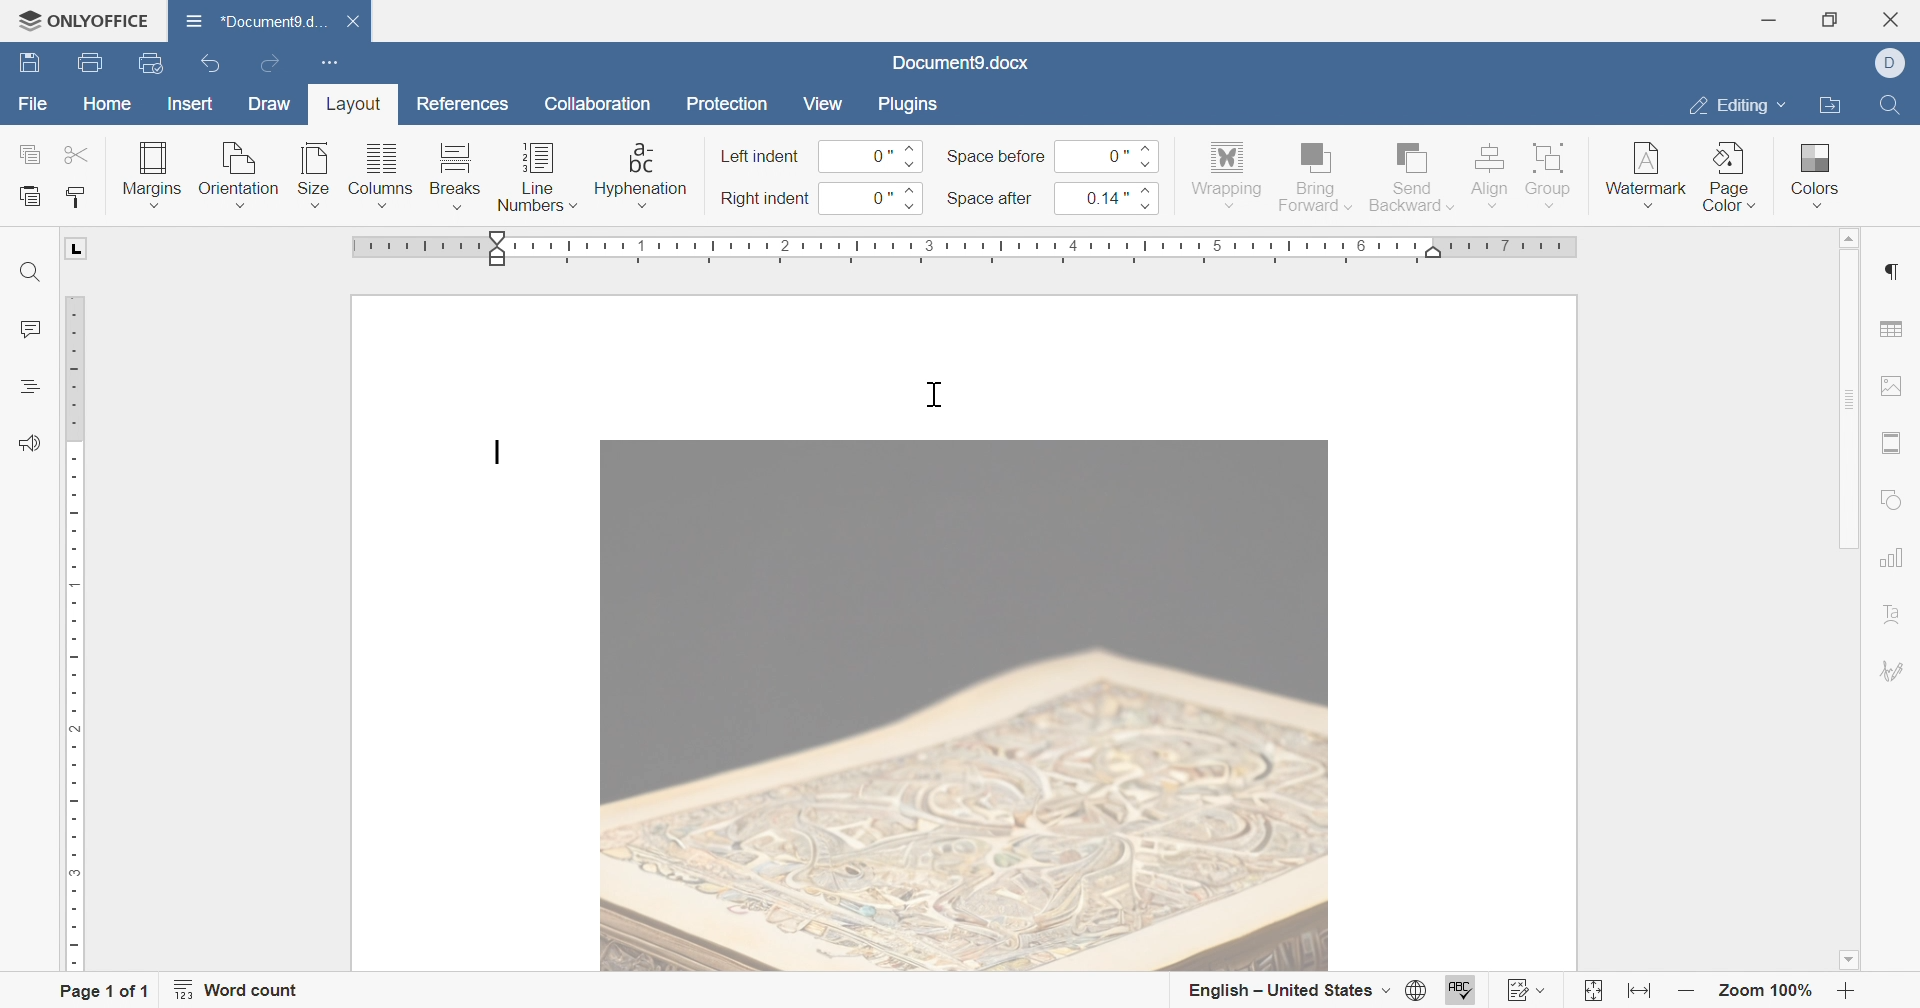 Image resolution: width=1920 pixels, height=1008 pixels. I want to click on references, so click(465, 101).